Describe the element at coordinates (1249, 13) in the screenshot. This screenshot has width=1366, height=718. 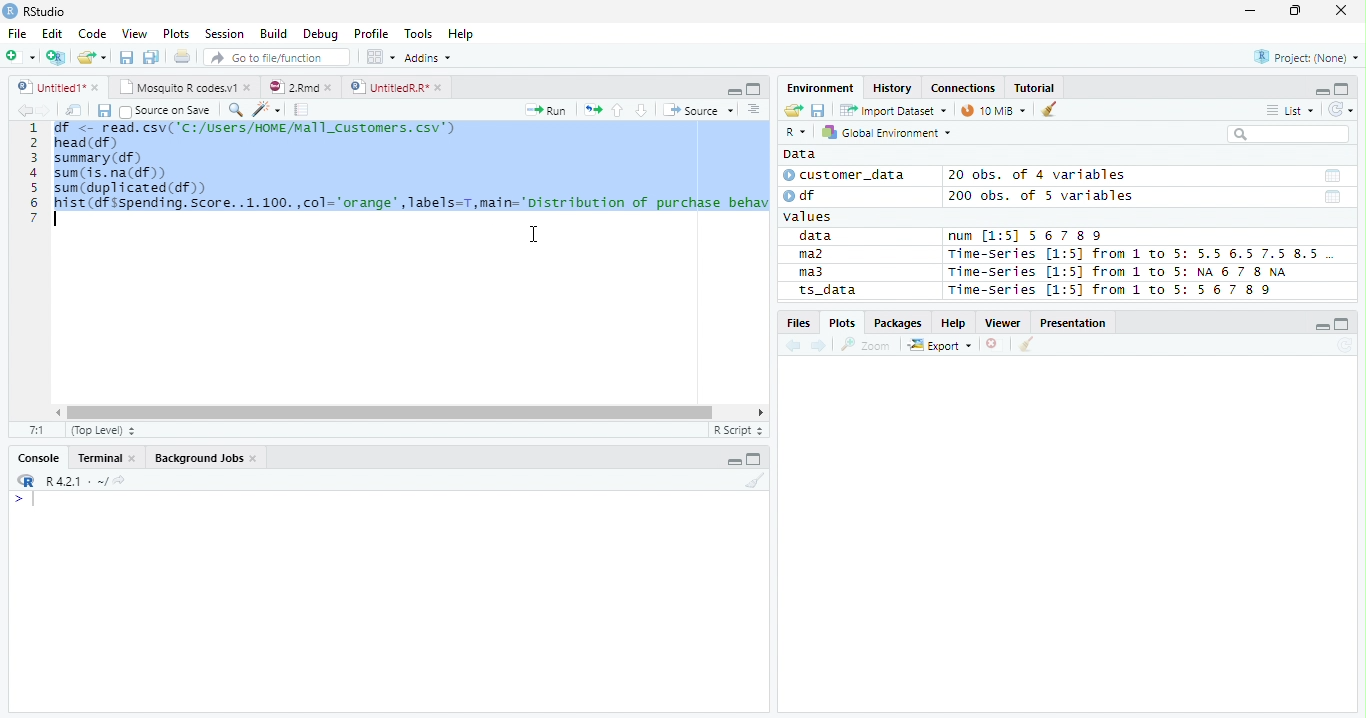
I see `Minimize` at that location.